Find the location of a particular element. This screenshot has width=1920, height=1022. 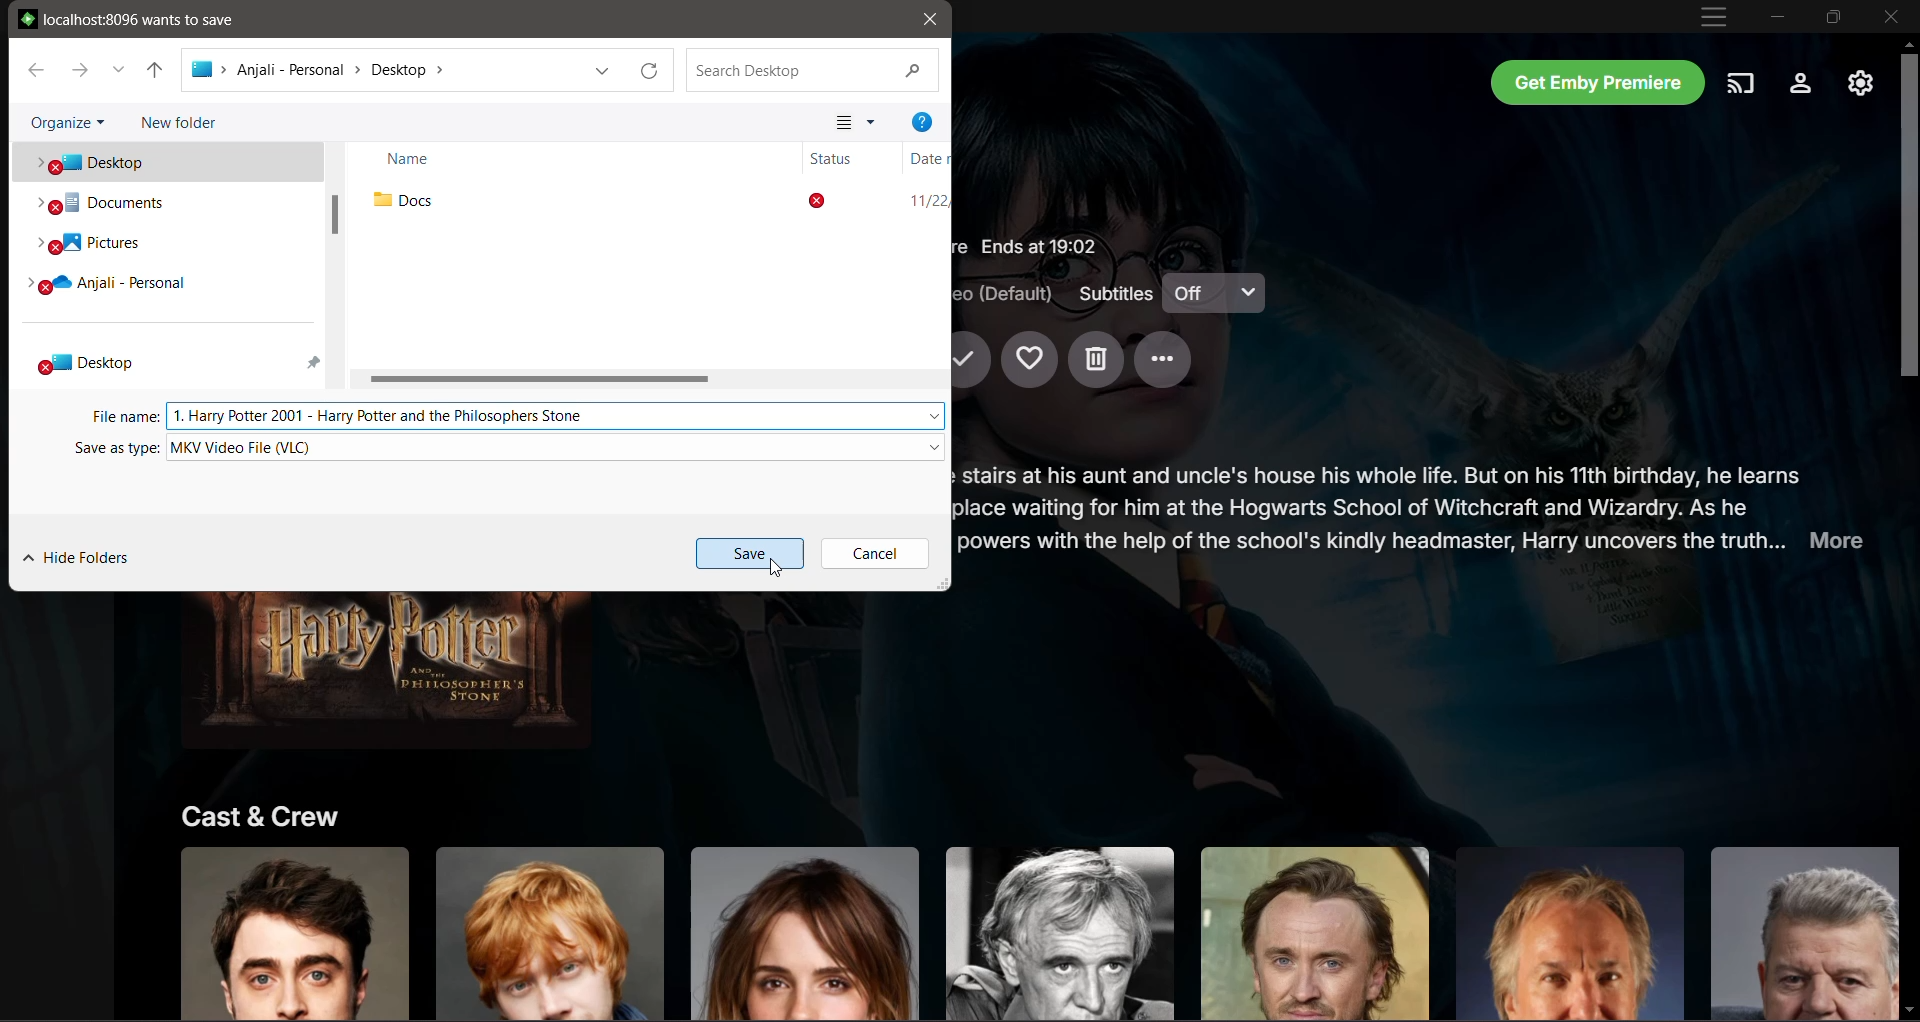

Folder is located at coordinates (401, 200).